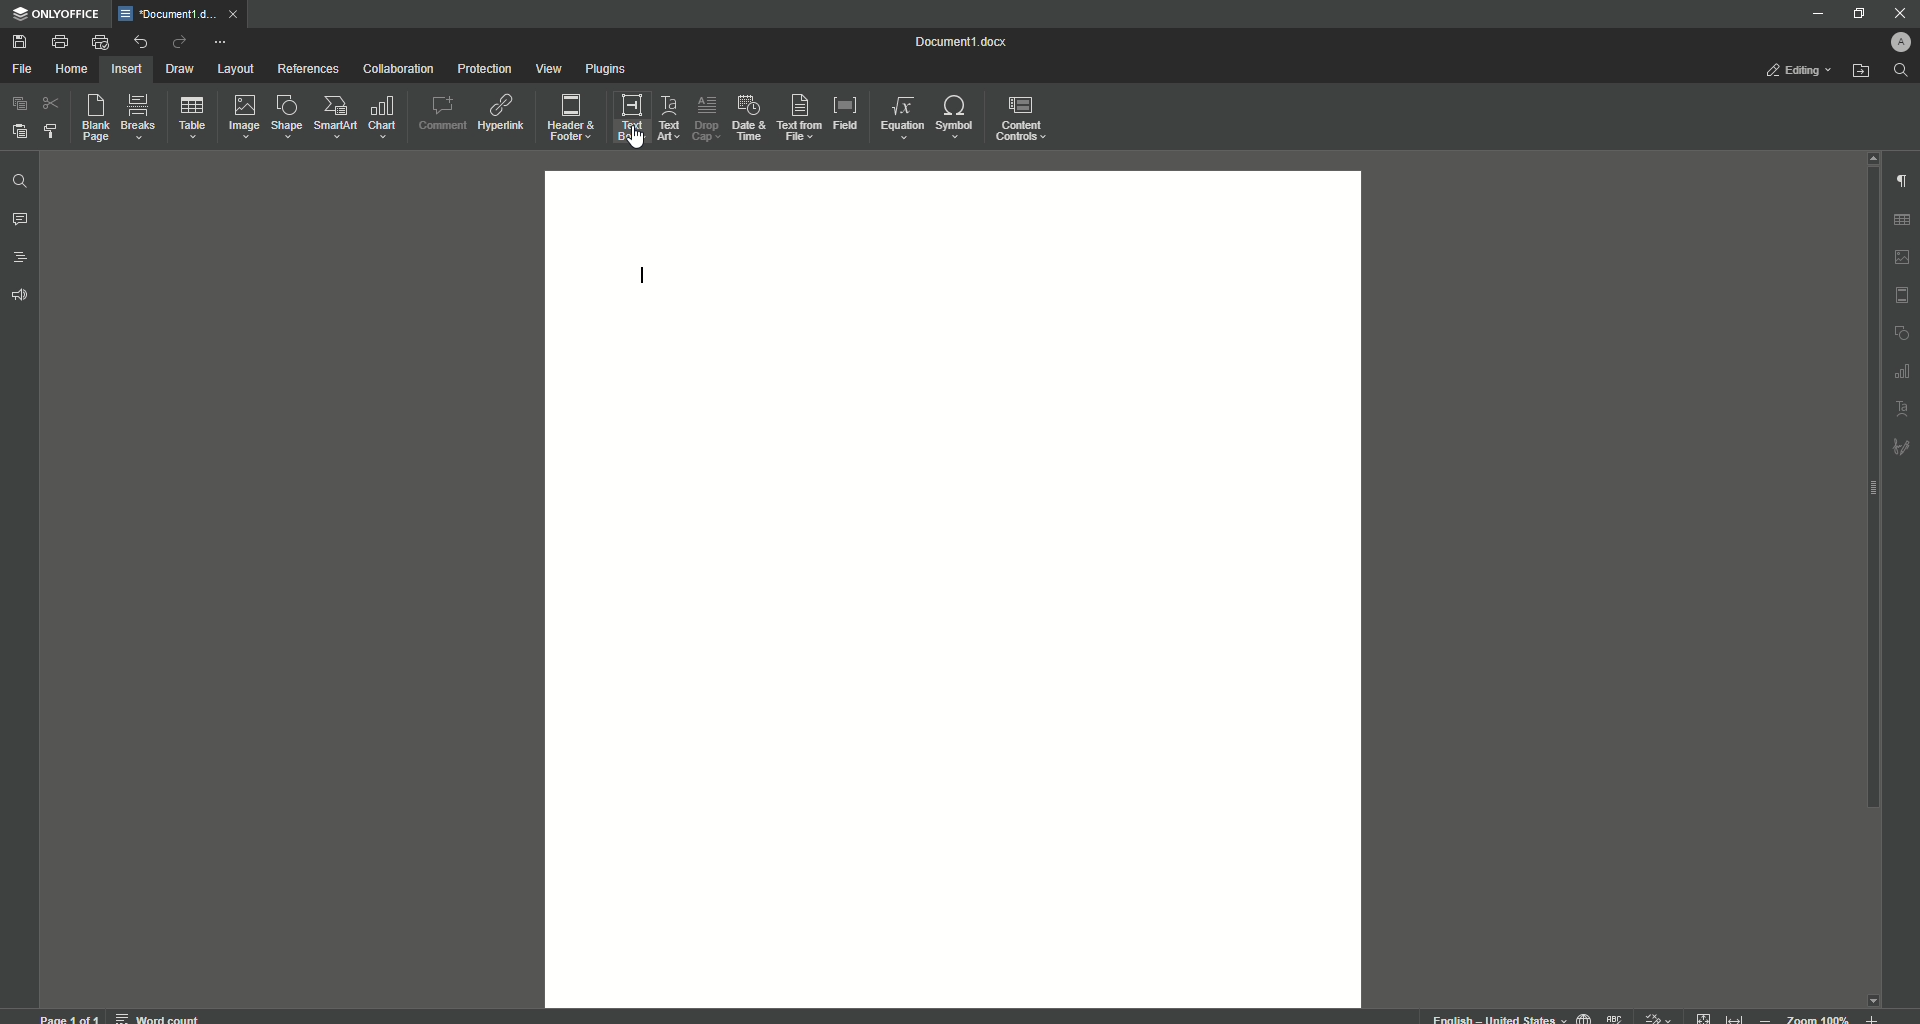 Image resolution: width=1920 pixels, height=1024 pixels. I want to click on Text From File, so click(796, 116).